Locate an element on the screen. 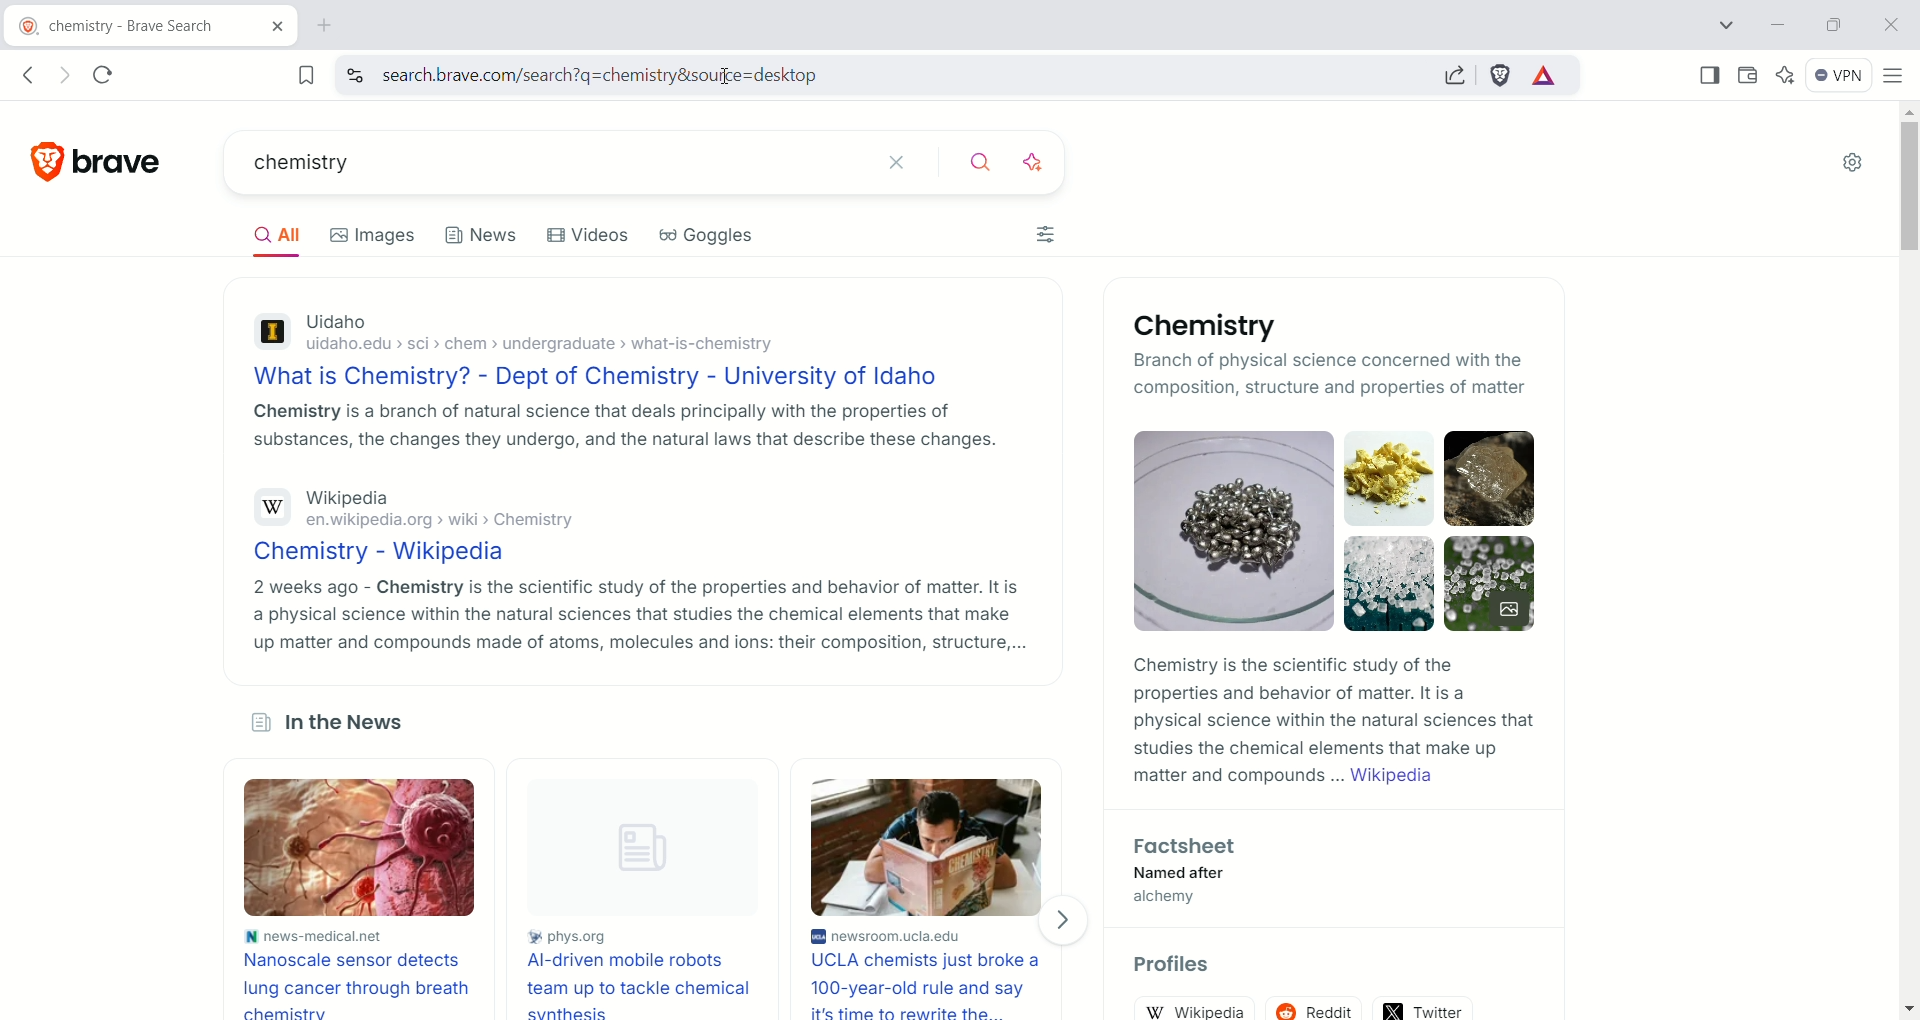  2 weeks ago - Chemistry is the scientific study of the properties and behavior of matter. It is a physical science within the natural sciences that studies the chemical elements that make up matter and compounds made of atoms, molecules and ions: their composition, structure,... is located at coordinates (638, 615).